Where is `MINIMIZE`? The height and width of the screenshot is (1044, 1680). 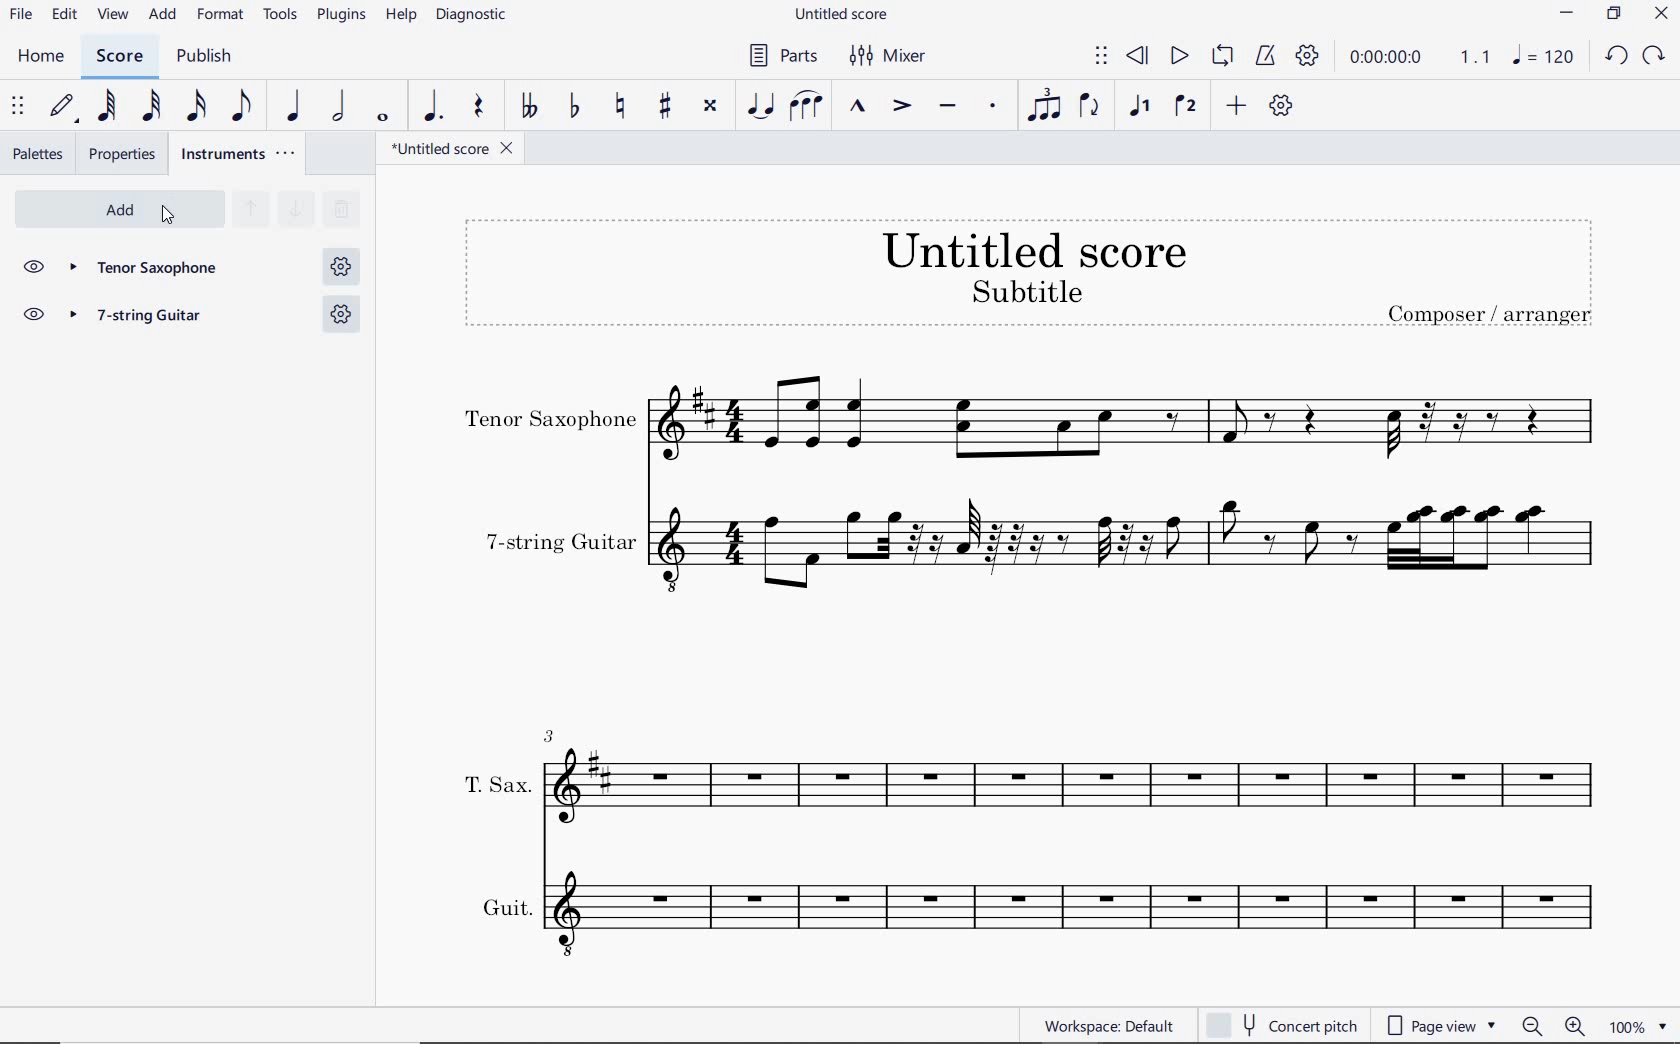 MINIMIZE is located at coordinates (1568, 15).